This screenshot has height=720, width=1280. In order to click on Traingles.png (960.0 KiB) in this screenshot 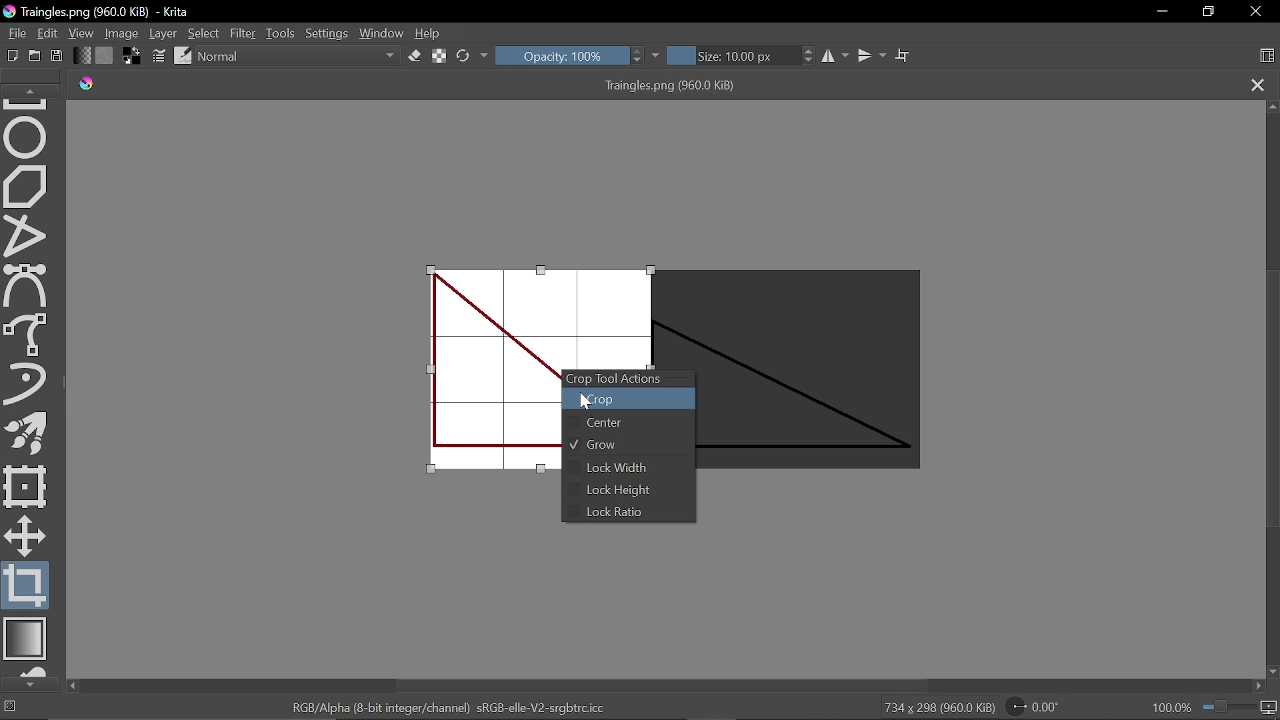, I will do `click(648, 86)`.